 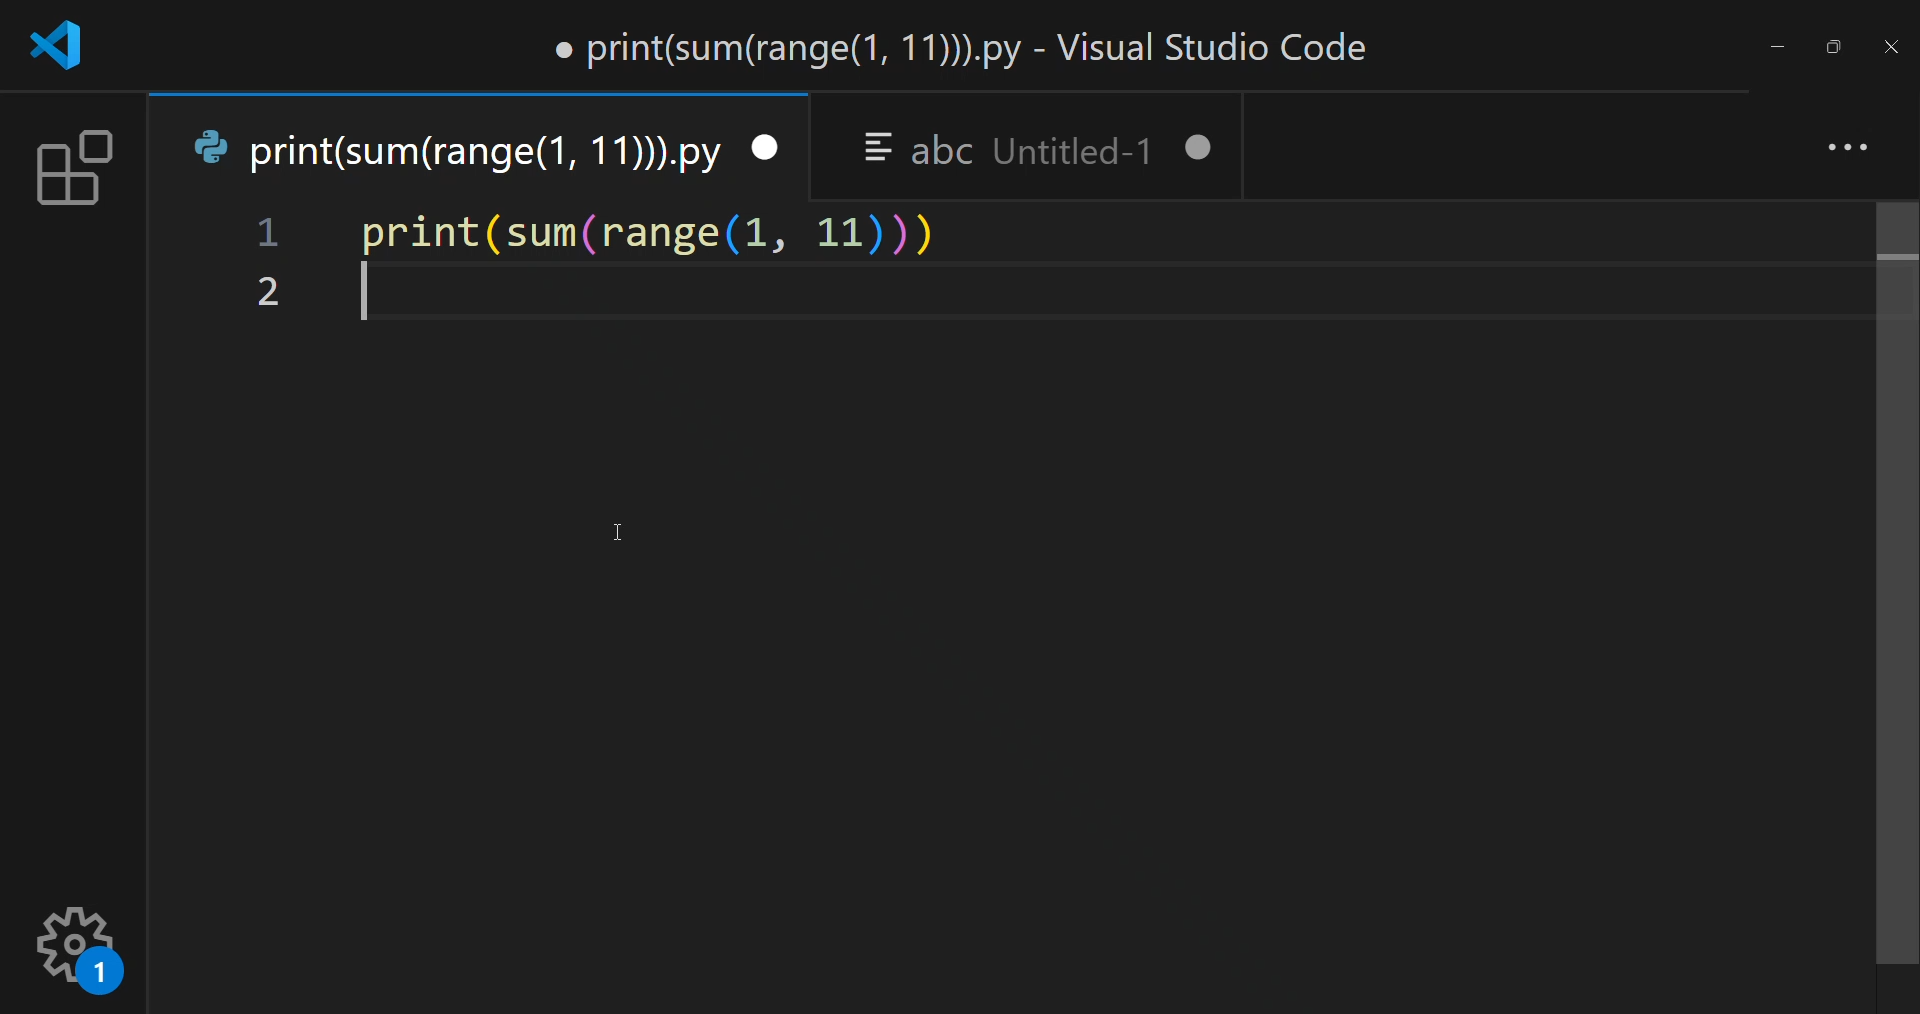 What do you see at coordinates (60, 48) in the screenshot?
I see `logo` at bounding box center [60, 48].